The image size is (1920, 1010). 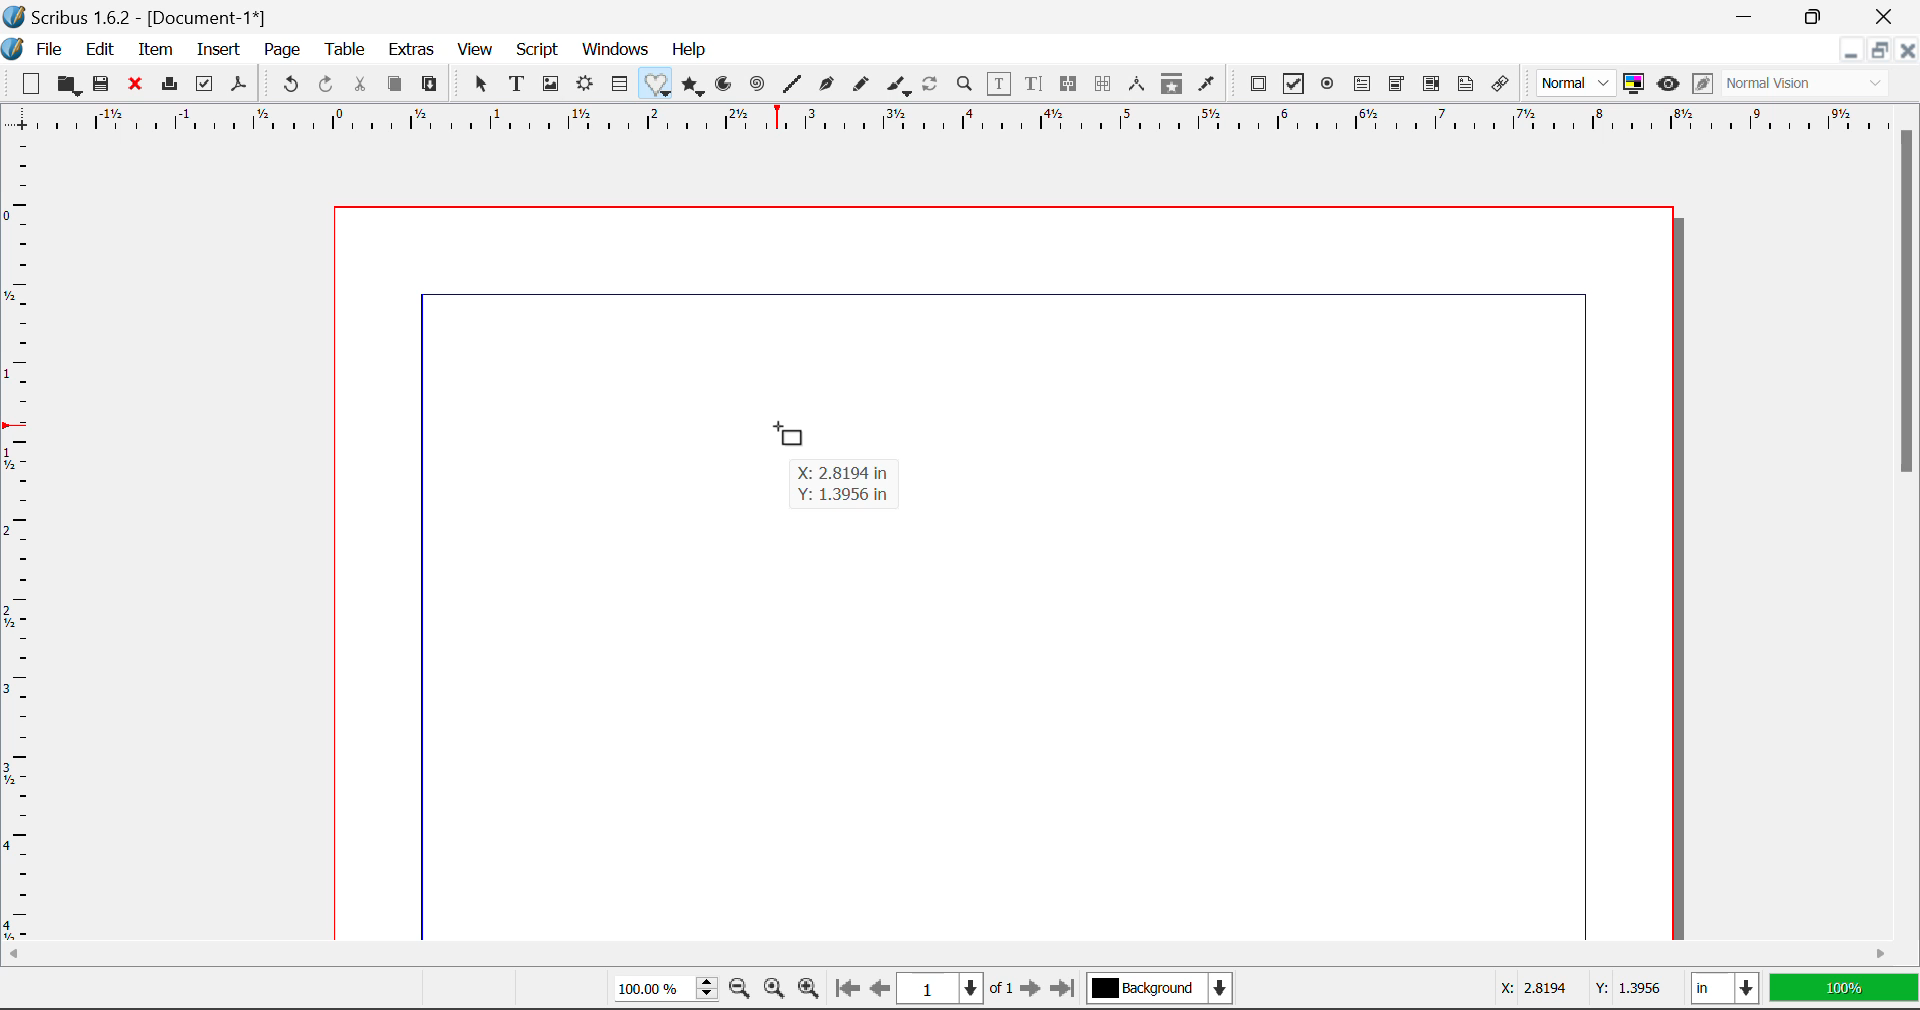 I want to click on Scroll Bar, so click(x=1908, y=517).